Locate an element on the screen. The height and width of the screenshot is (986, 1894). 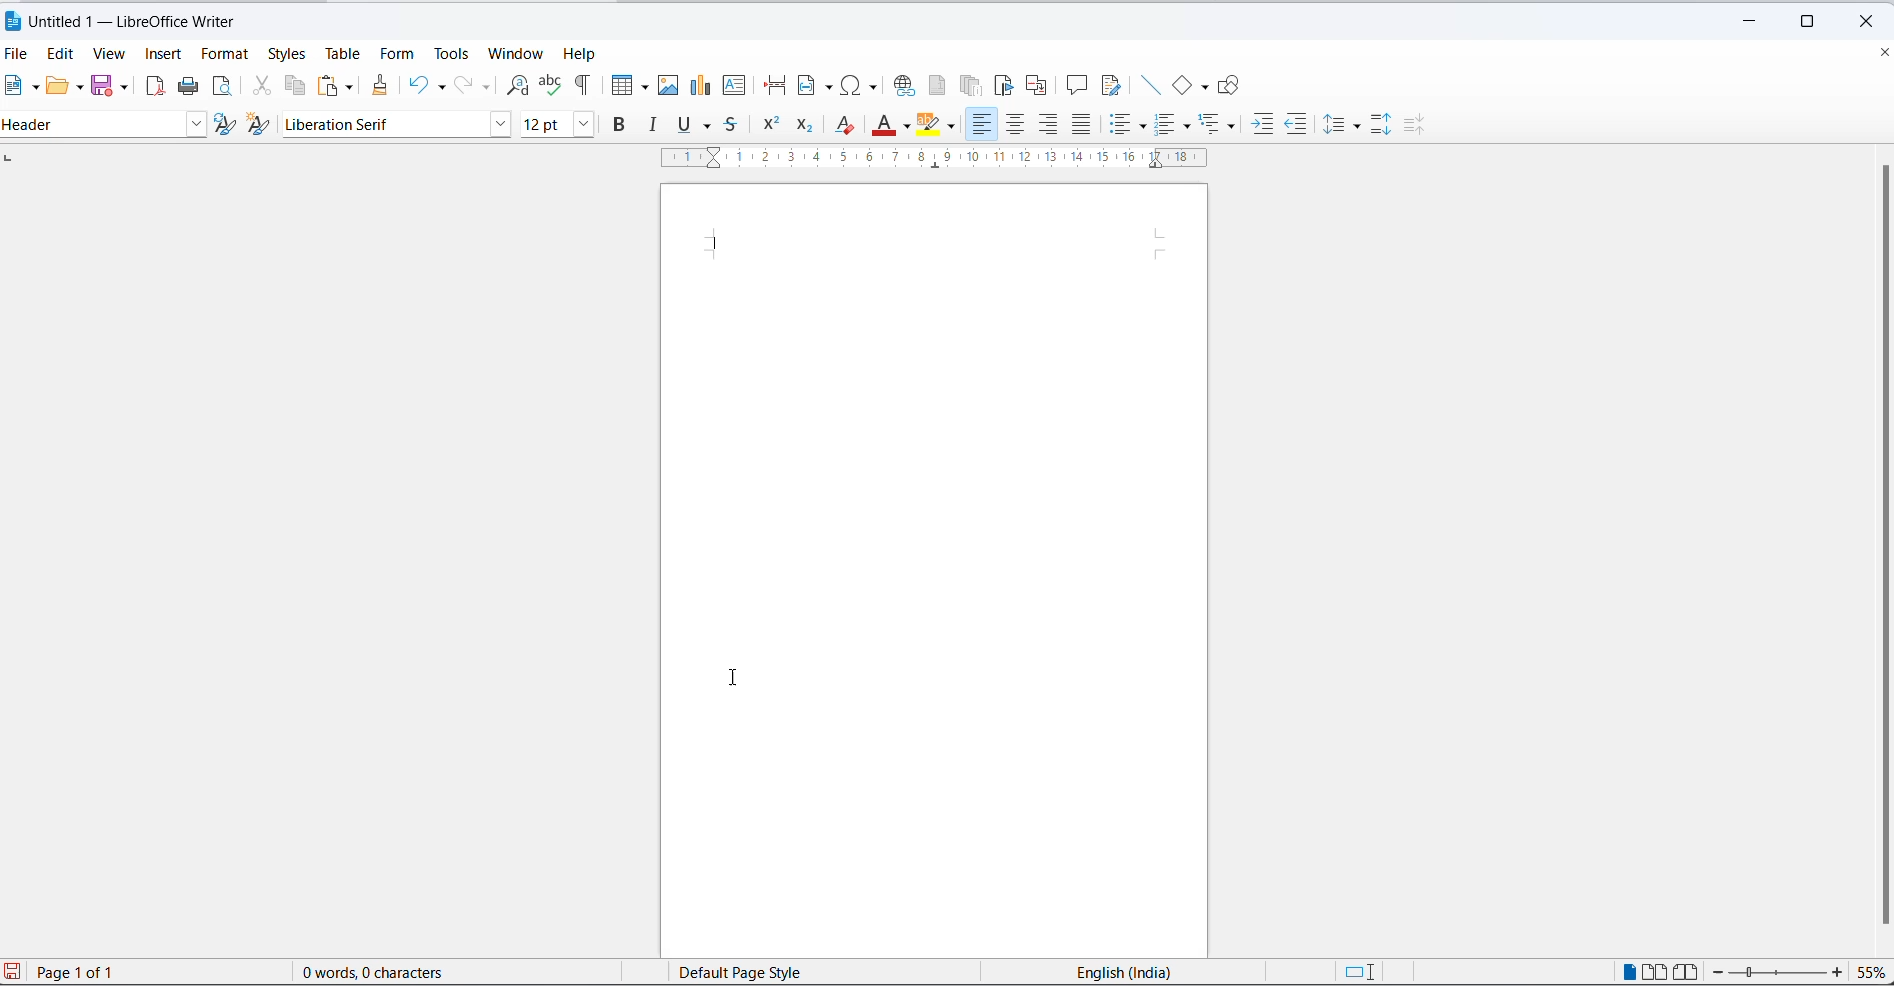
text start is located at coordinates (714, 239).